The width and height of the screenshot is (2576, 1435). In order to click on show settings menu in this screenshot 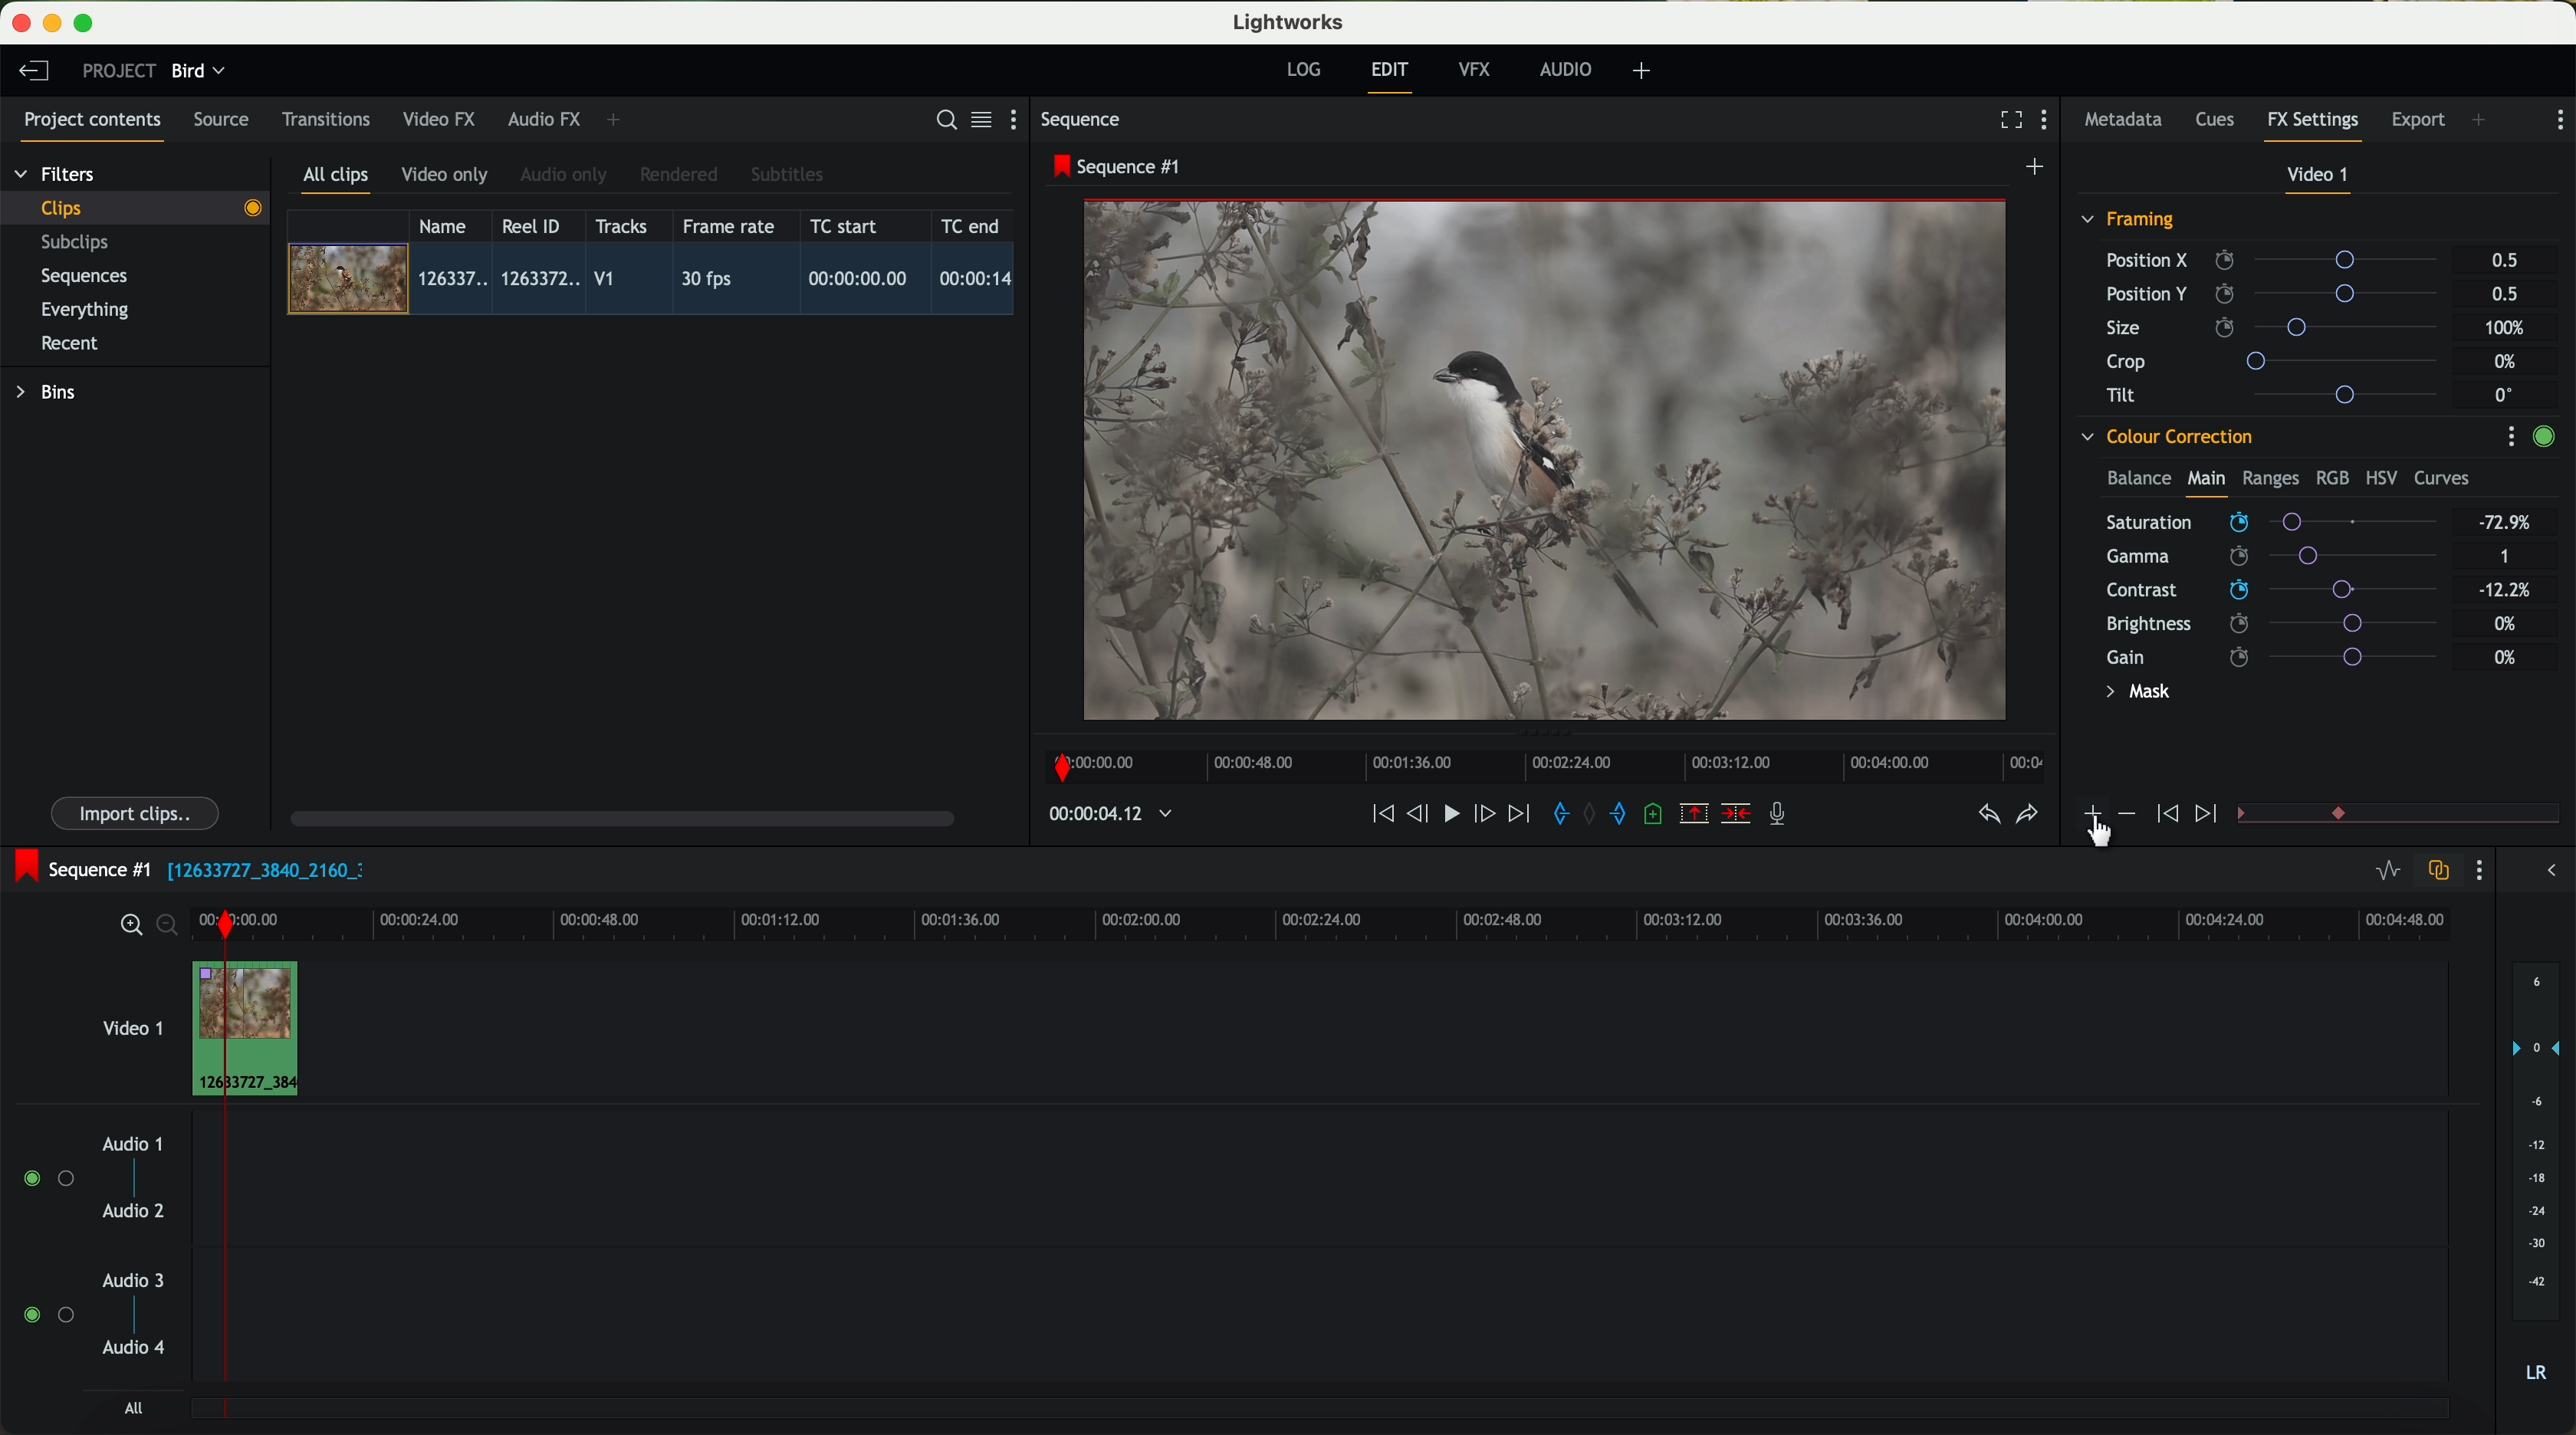, I will do `click(2510, 436)`.